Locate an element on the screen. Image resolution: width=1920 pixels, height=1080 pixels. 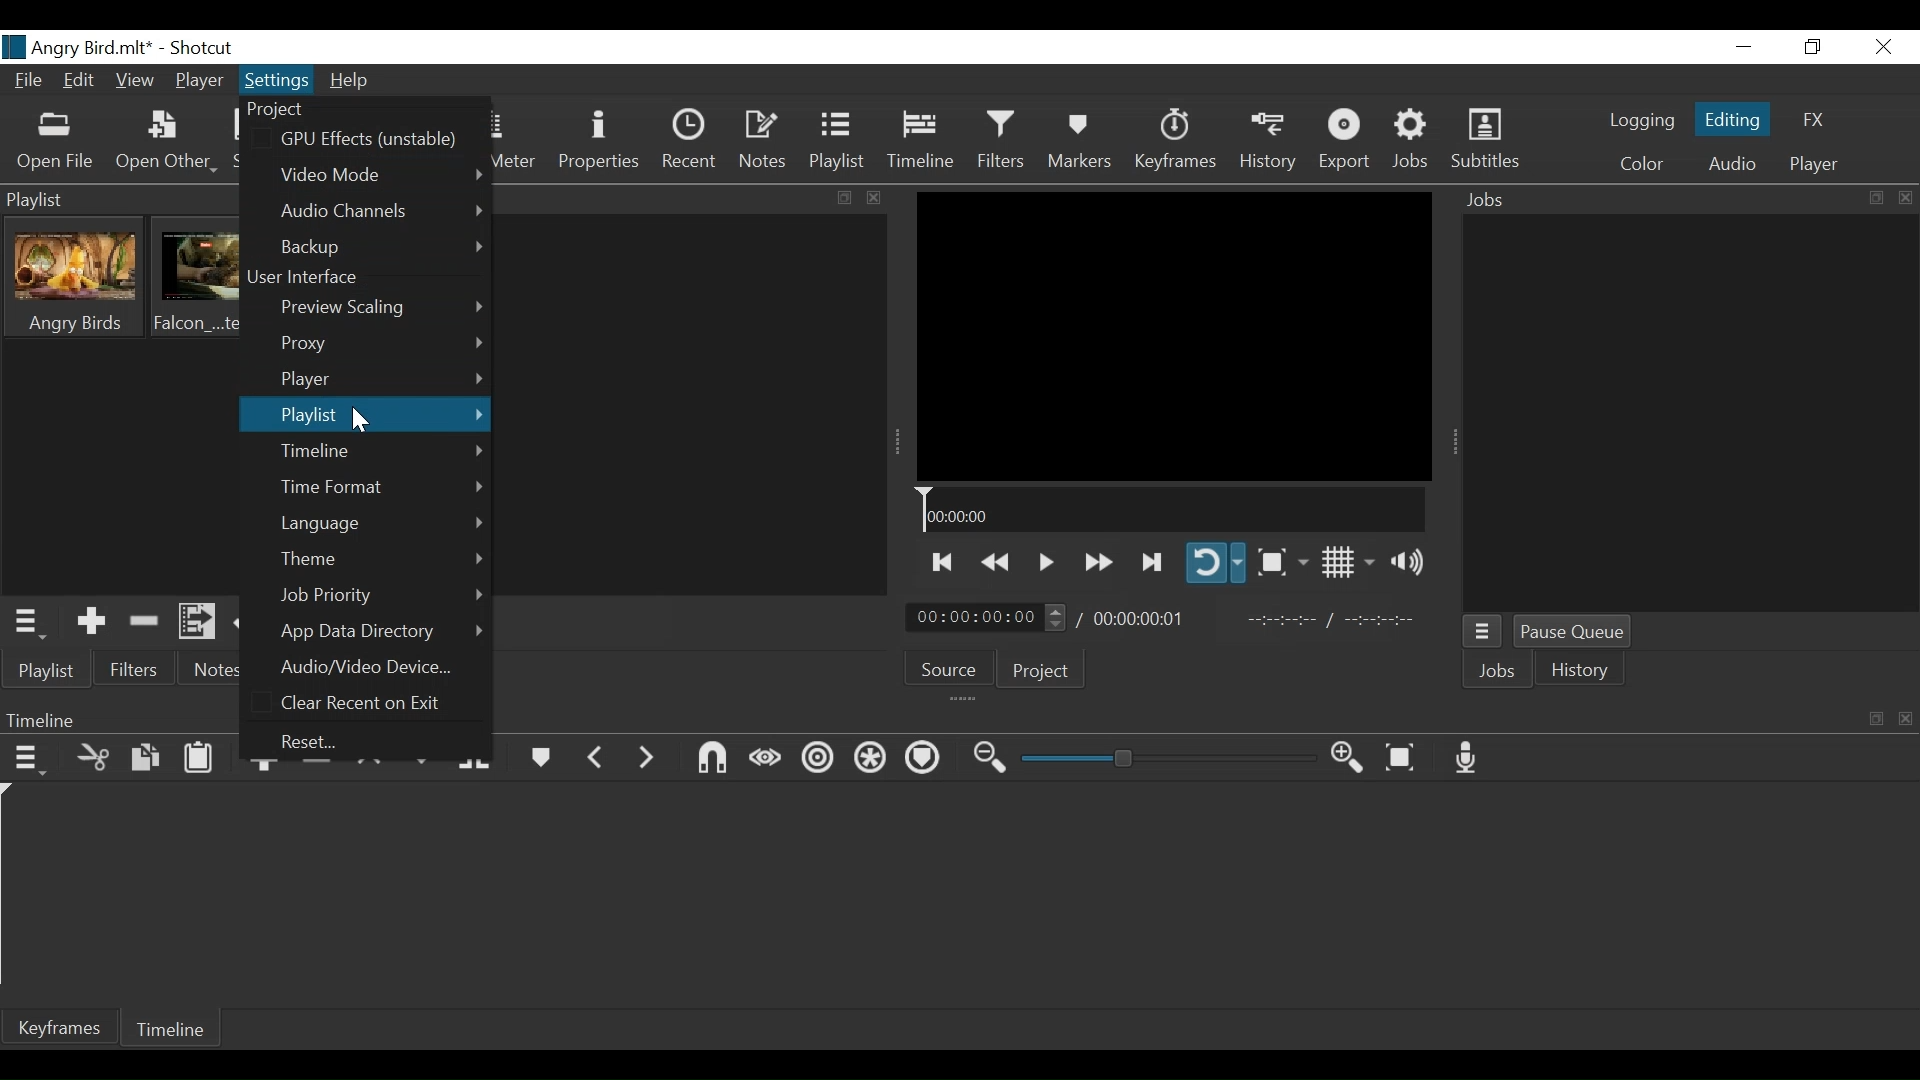
Filters is located at coordinates (137, 670).